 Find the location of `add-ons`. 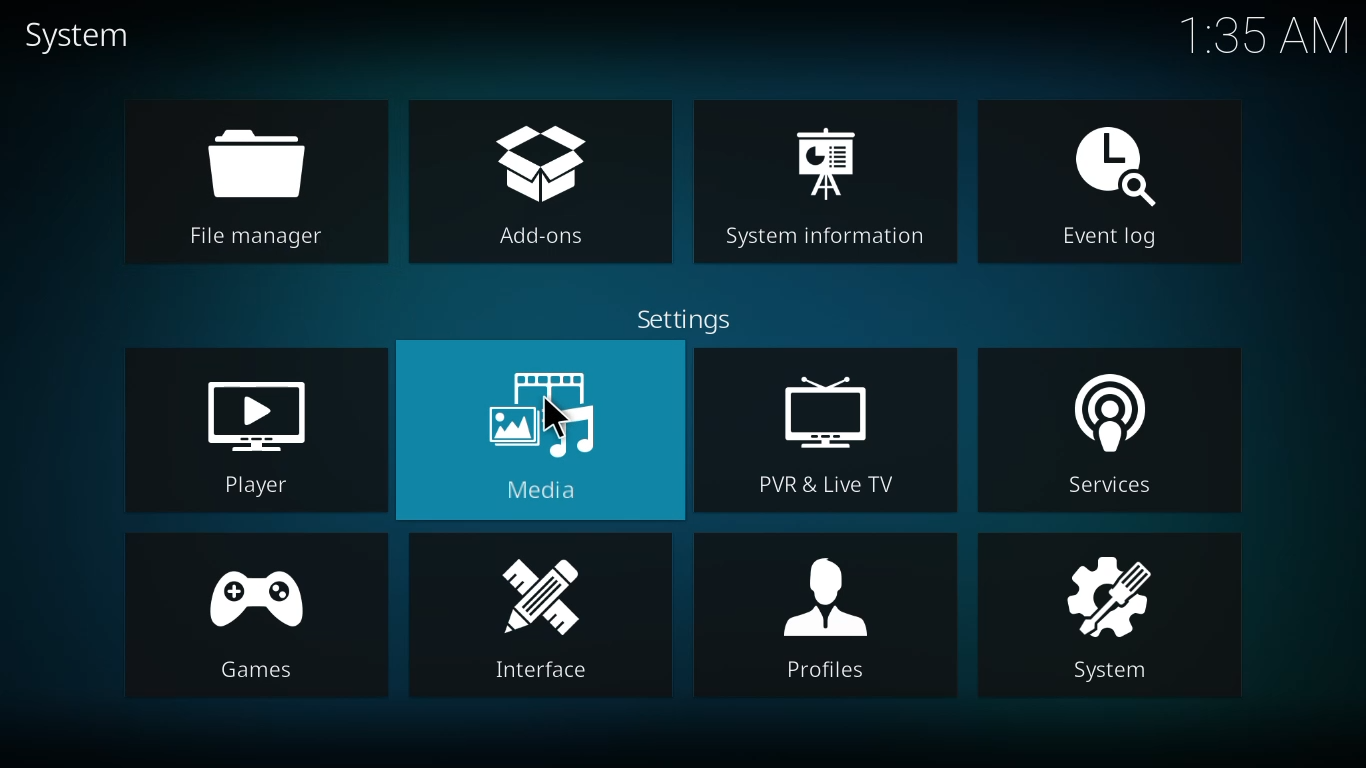

add-ons is located at coordinates (531, 183).